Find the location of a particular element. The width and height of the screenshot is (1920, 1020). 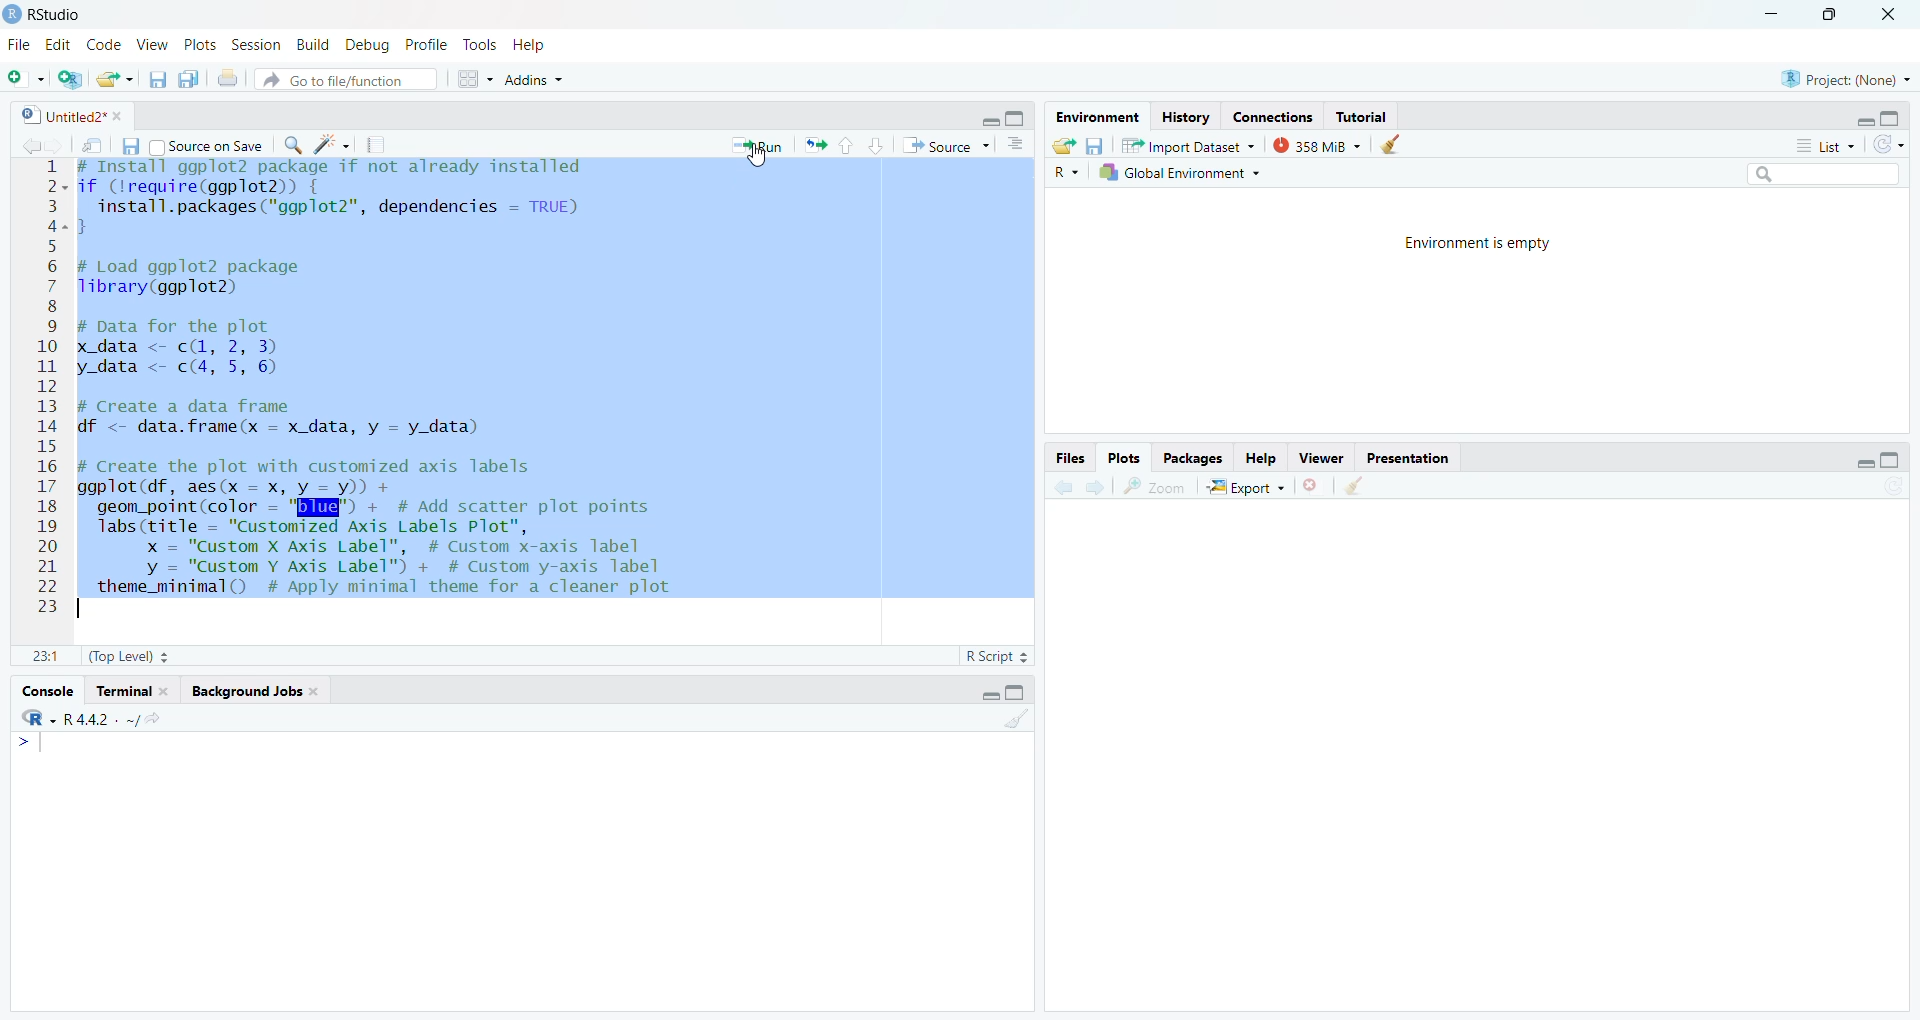

Help is located at coordinates (1262, 458).